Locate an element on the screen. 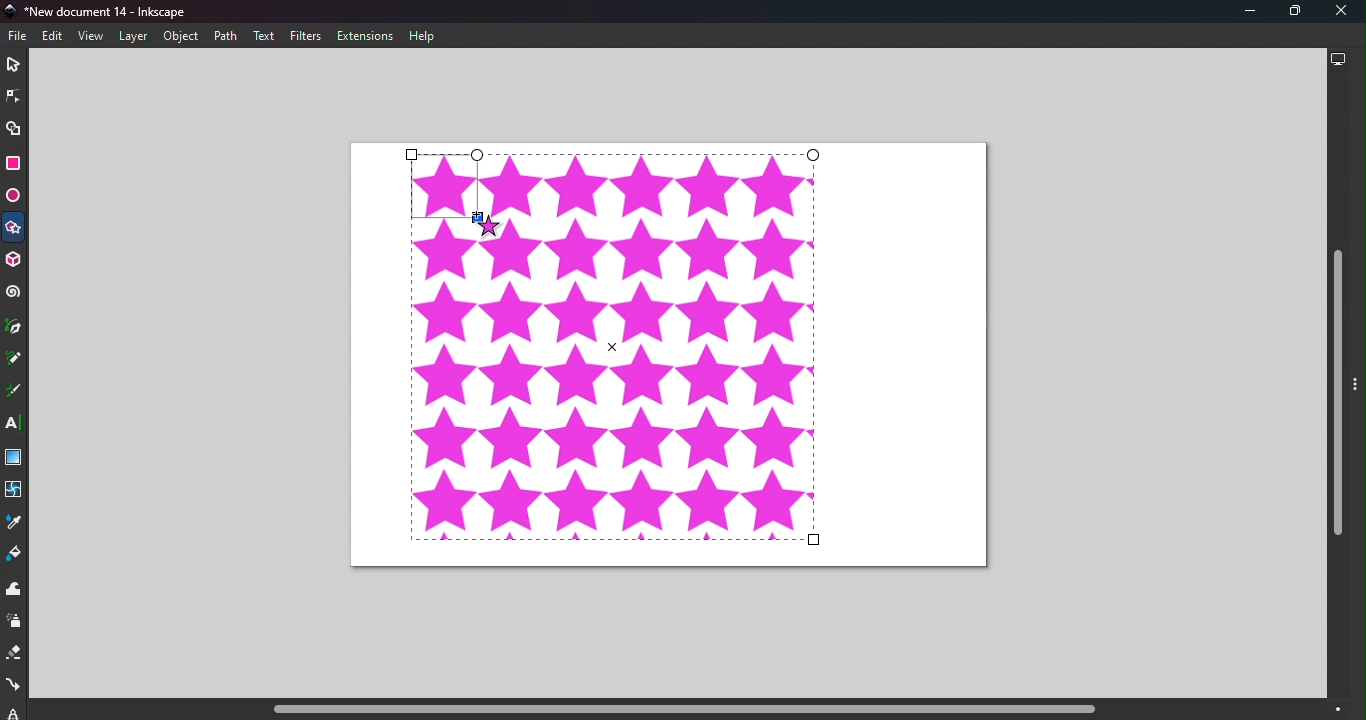 The width and height of the screenshot is (1366, 720). Close is located at coordinates (1342, 12).